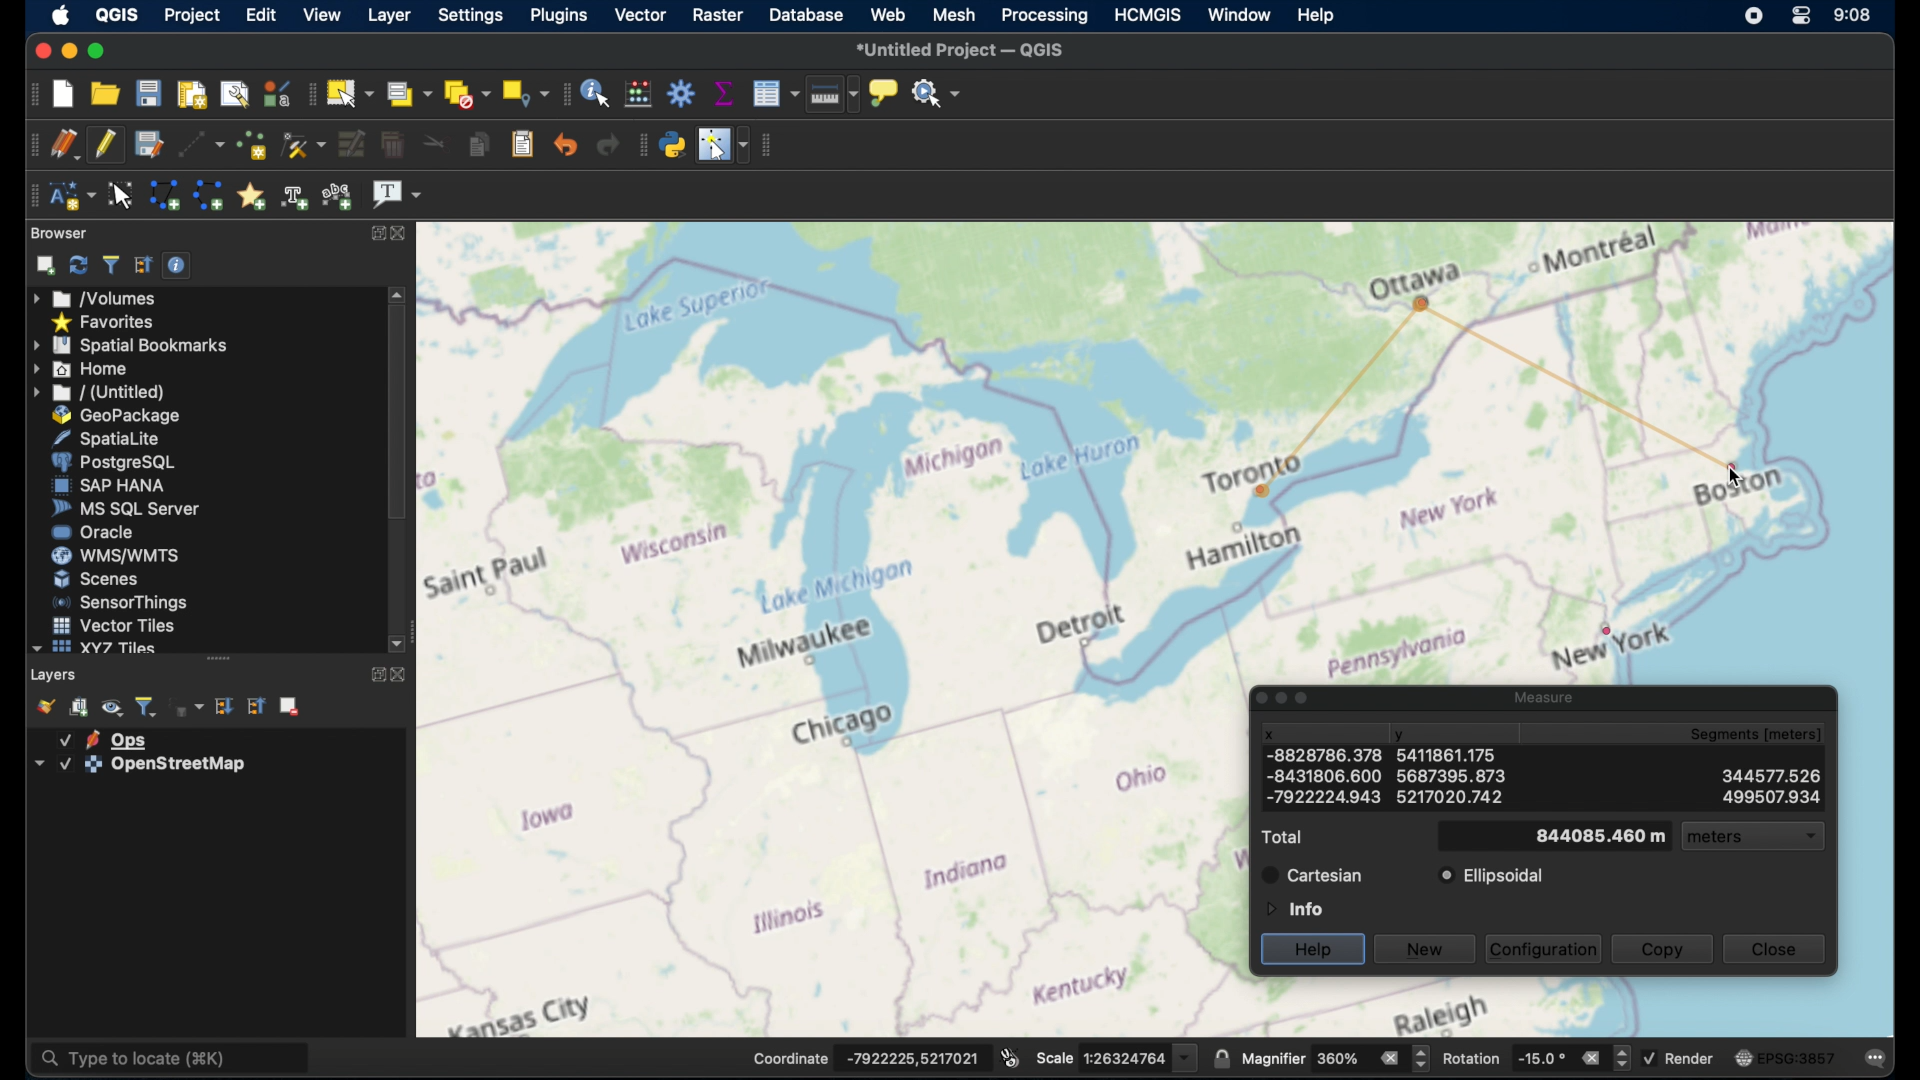 This screenshot has height=1080, width=1920. I want to click on maximize, so click(1307, 700).